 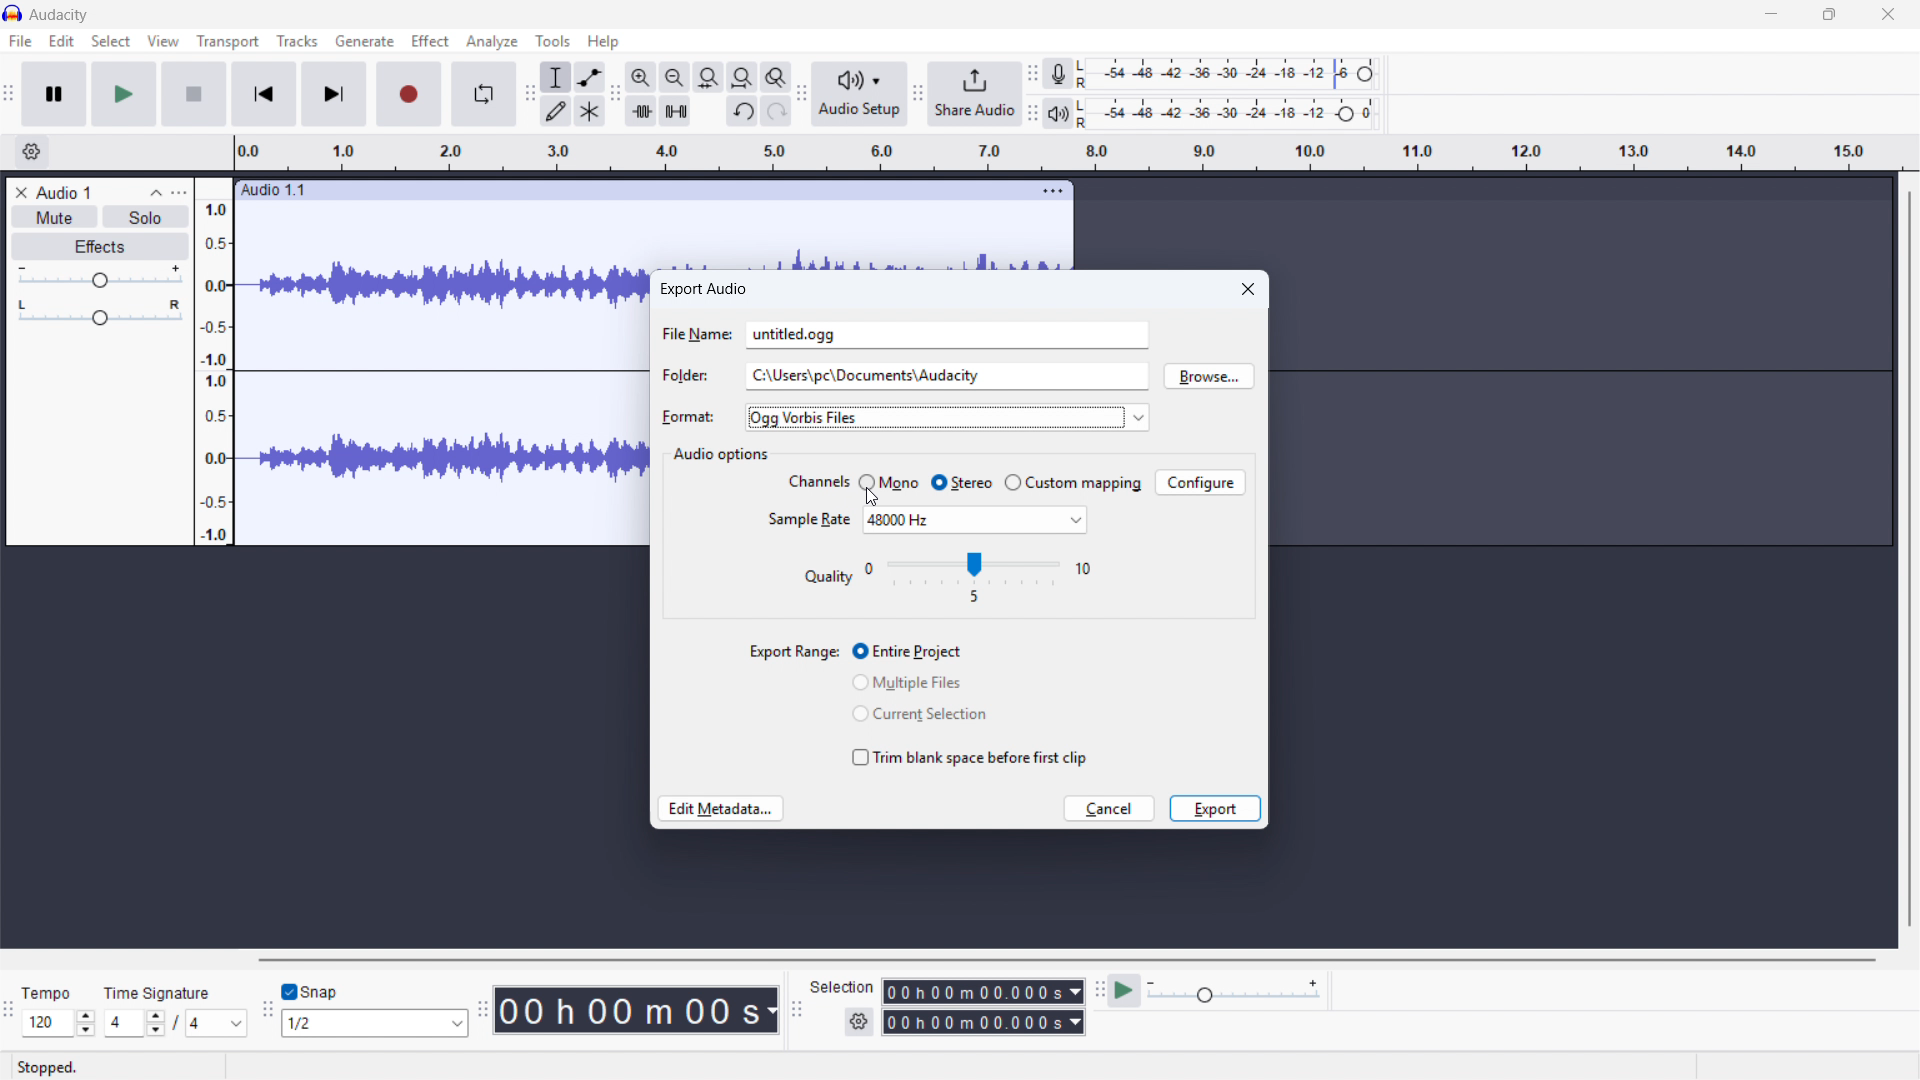 What do you see at coordinates (299, 40) in the screenshot?
I see `Tracks ` at bounding box center [299, 40].